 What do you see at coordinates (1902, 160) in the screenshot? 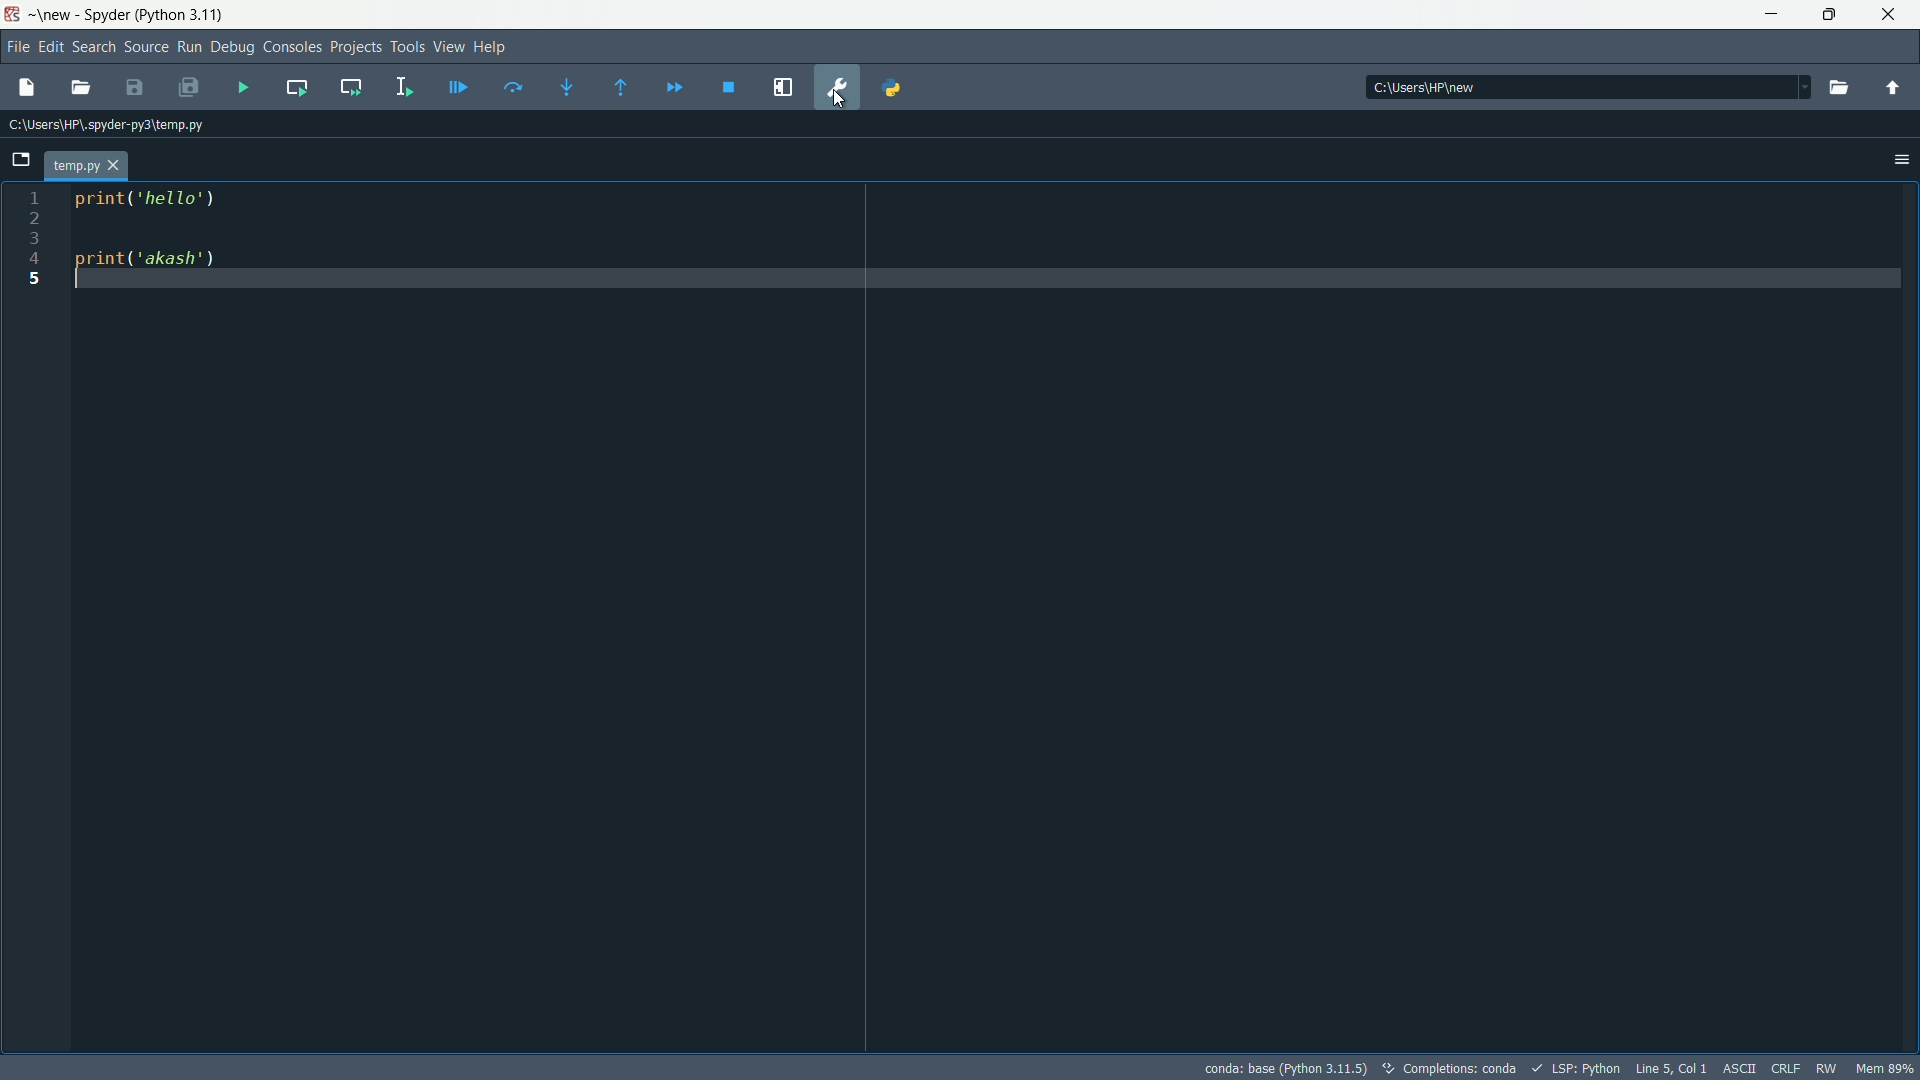
I see `options` at bounding box center [1902, 160].